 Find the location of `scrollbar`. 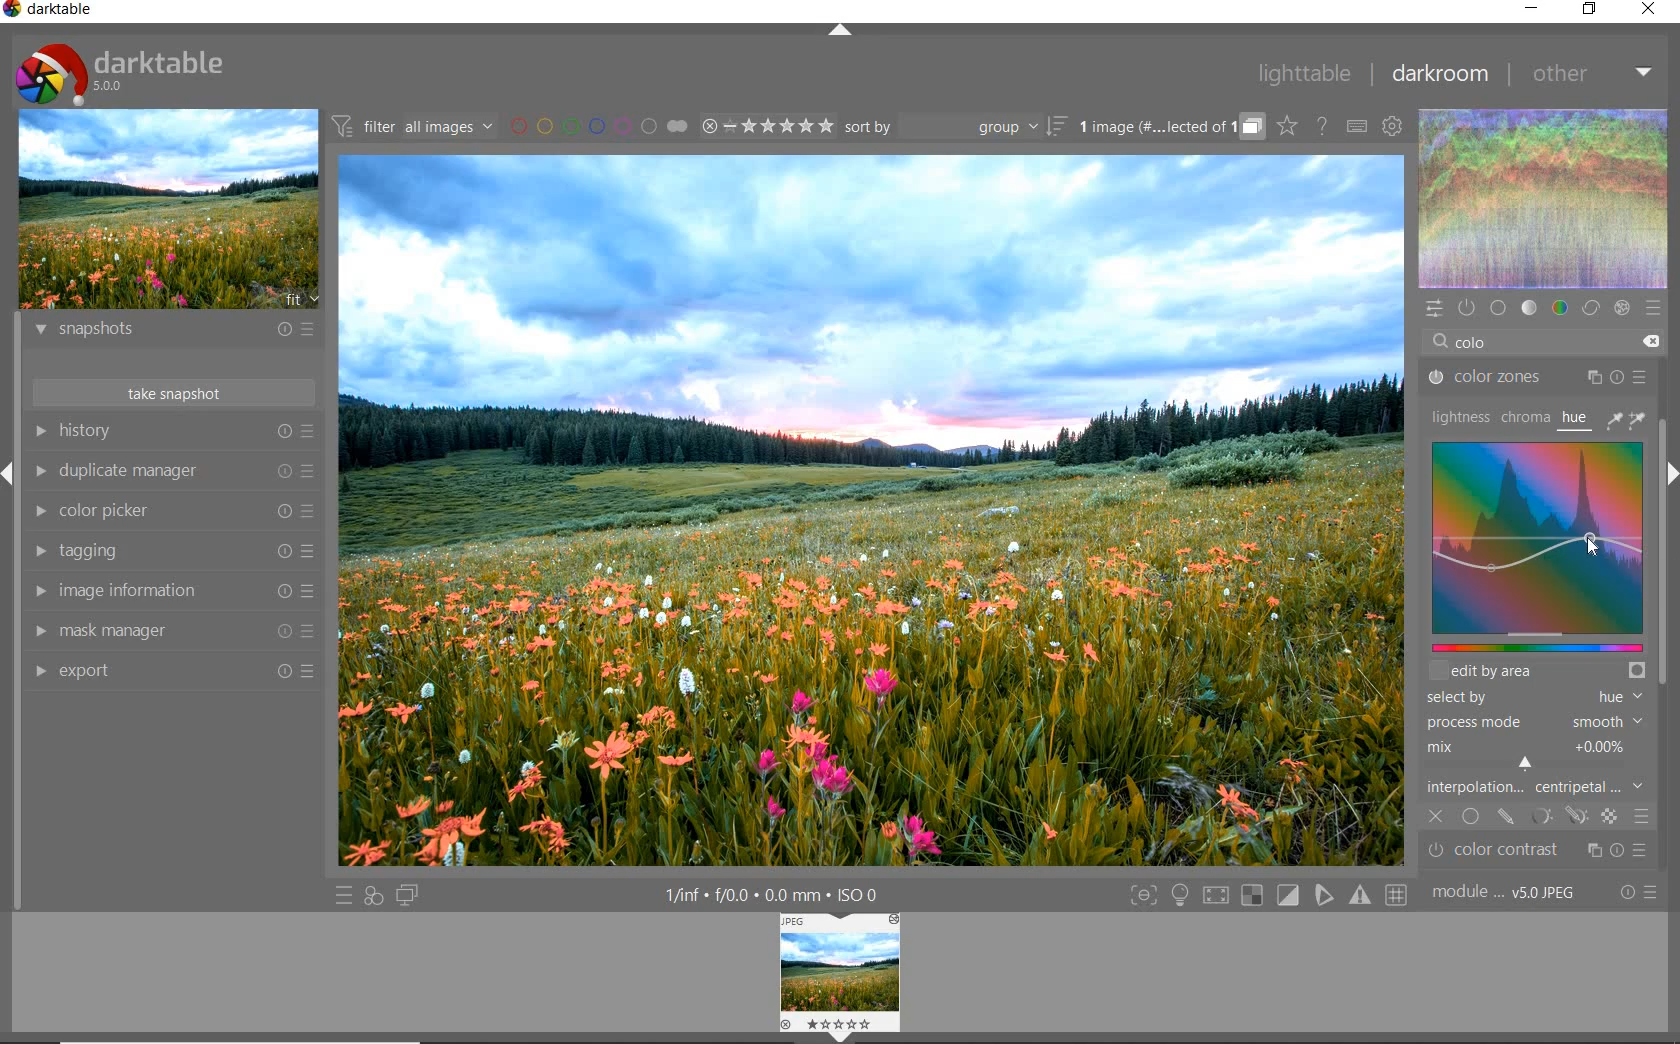

scrollbar is located at coordinates (1662, 631).